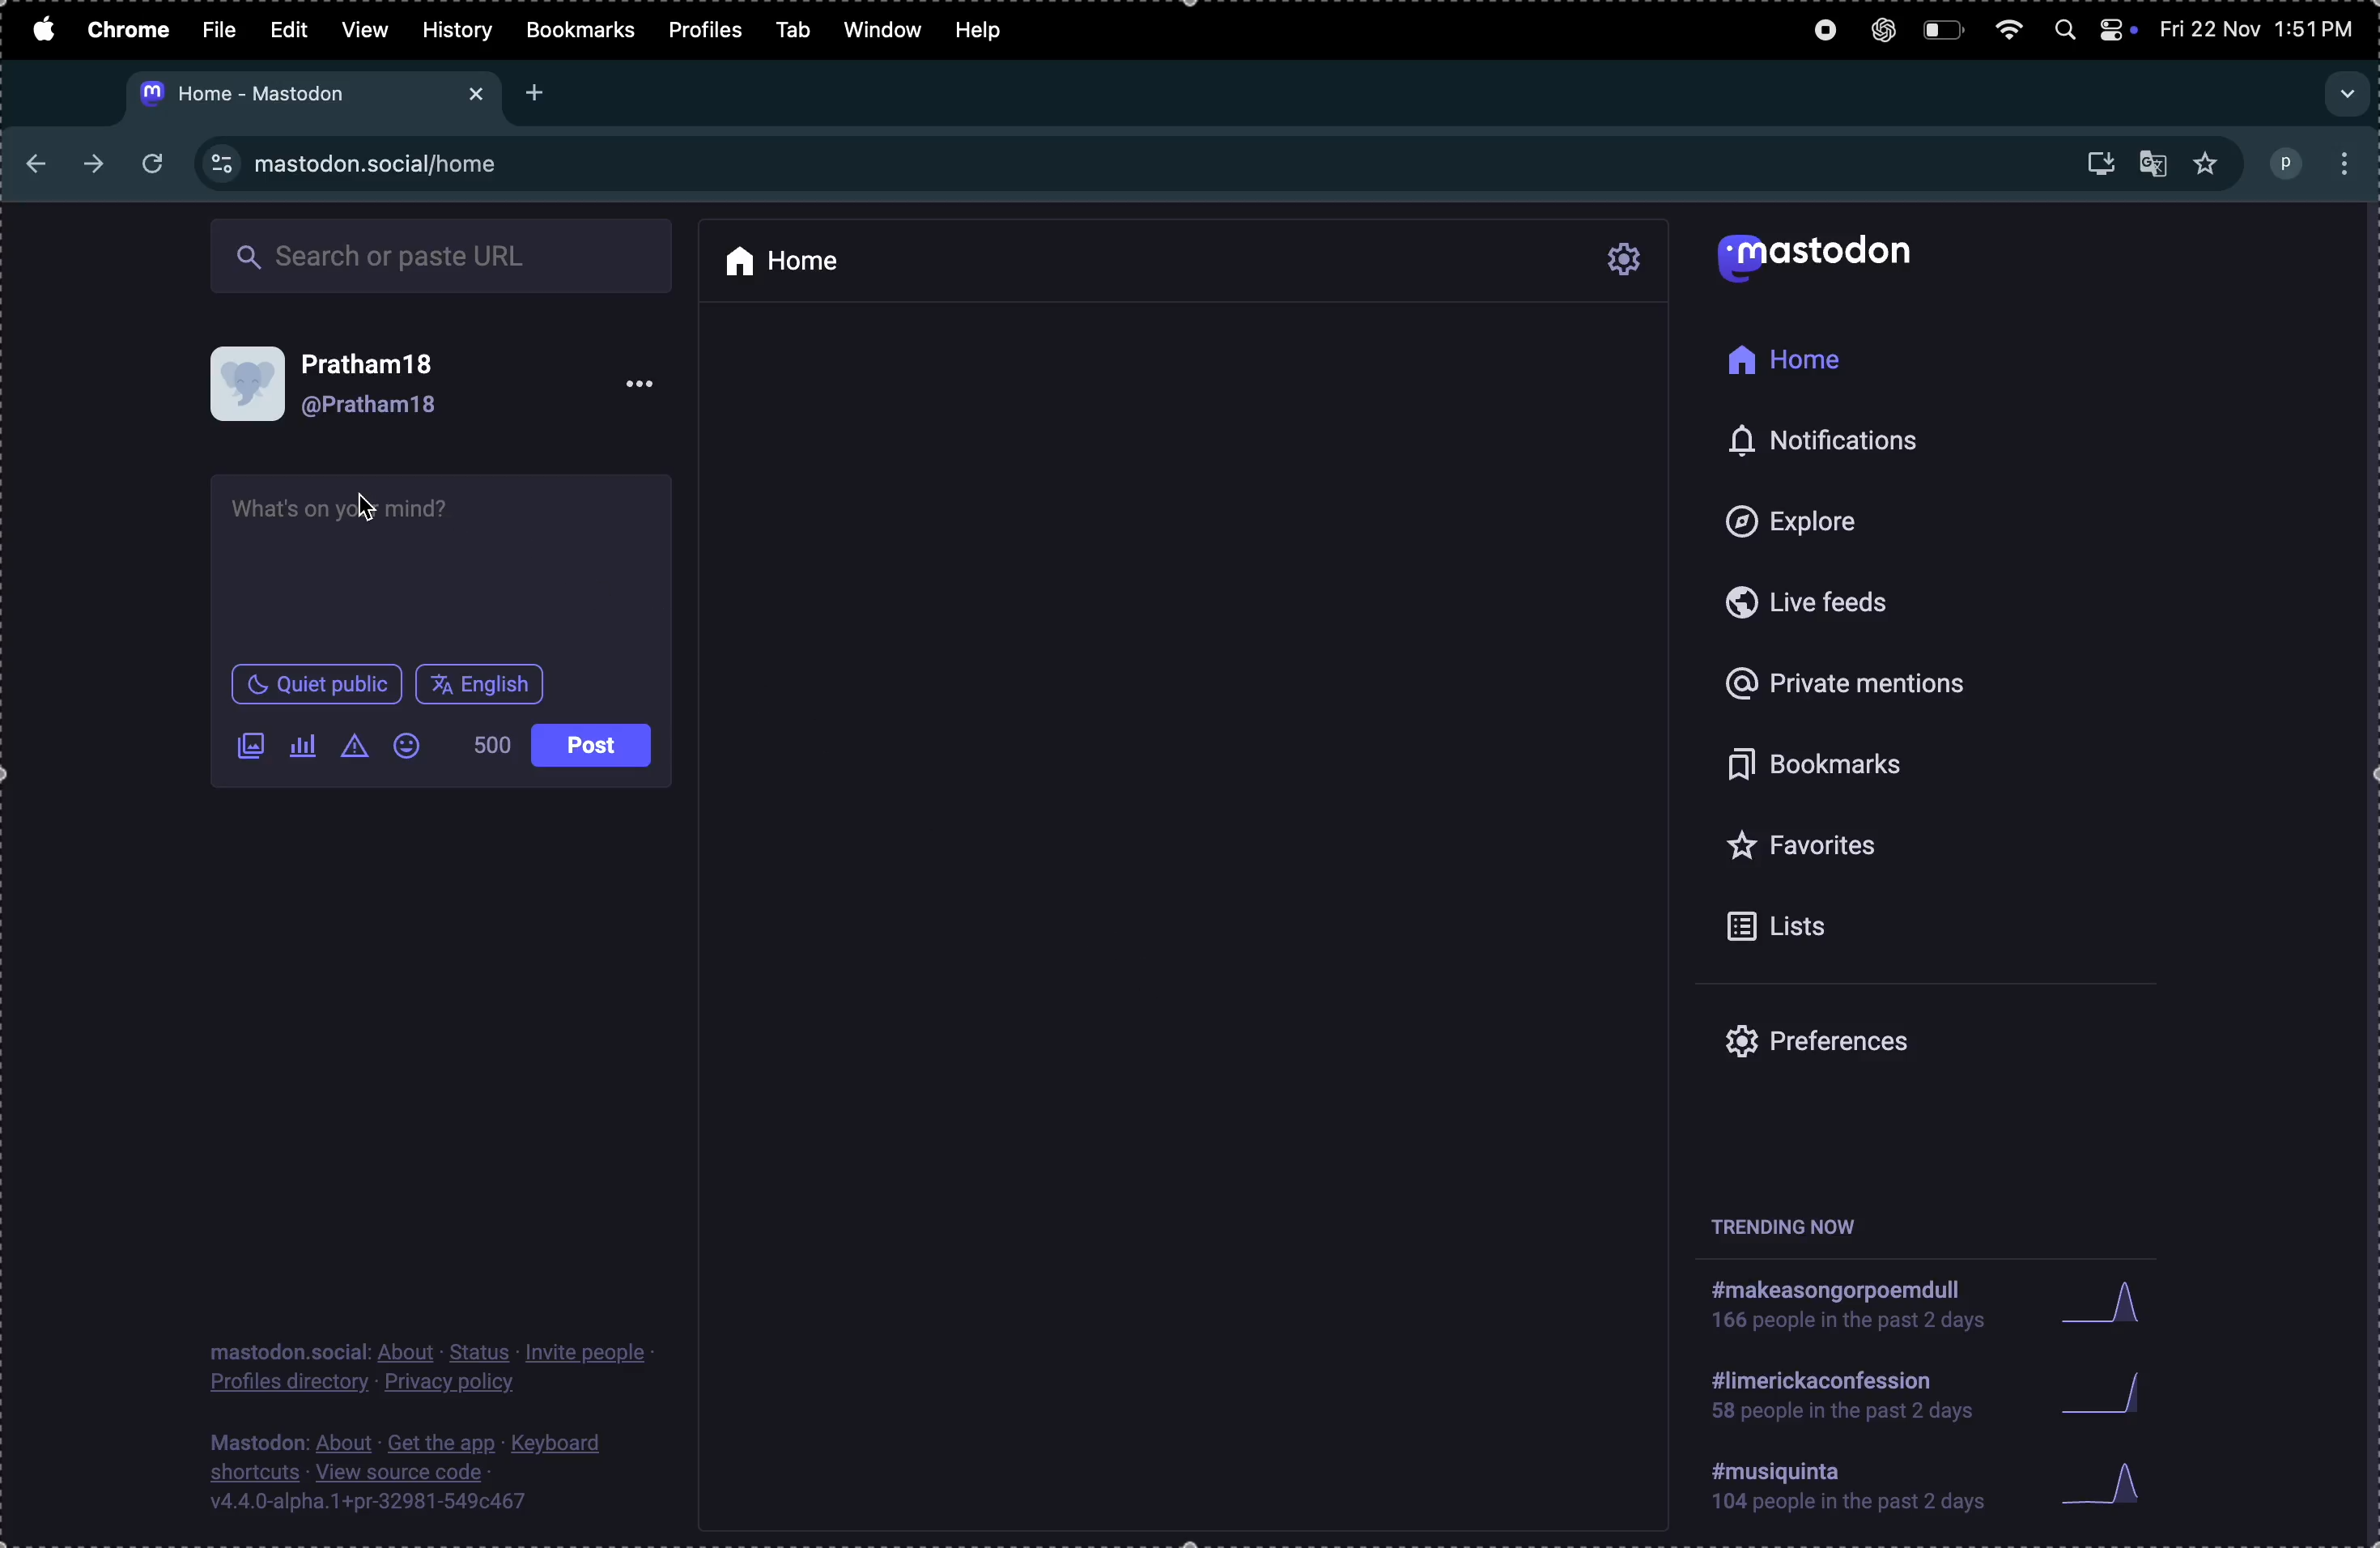 Image resolution: width=2380 pixels, height=1548 pixels. Describe the element at coordinates (538, 96) in the screenshot. I see `New tab` at that location.